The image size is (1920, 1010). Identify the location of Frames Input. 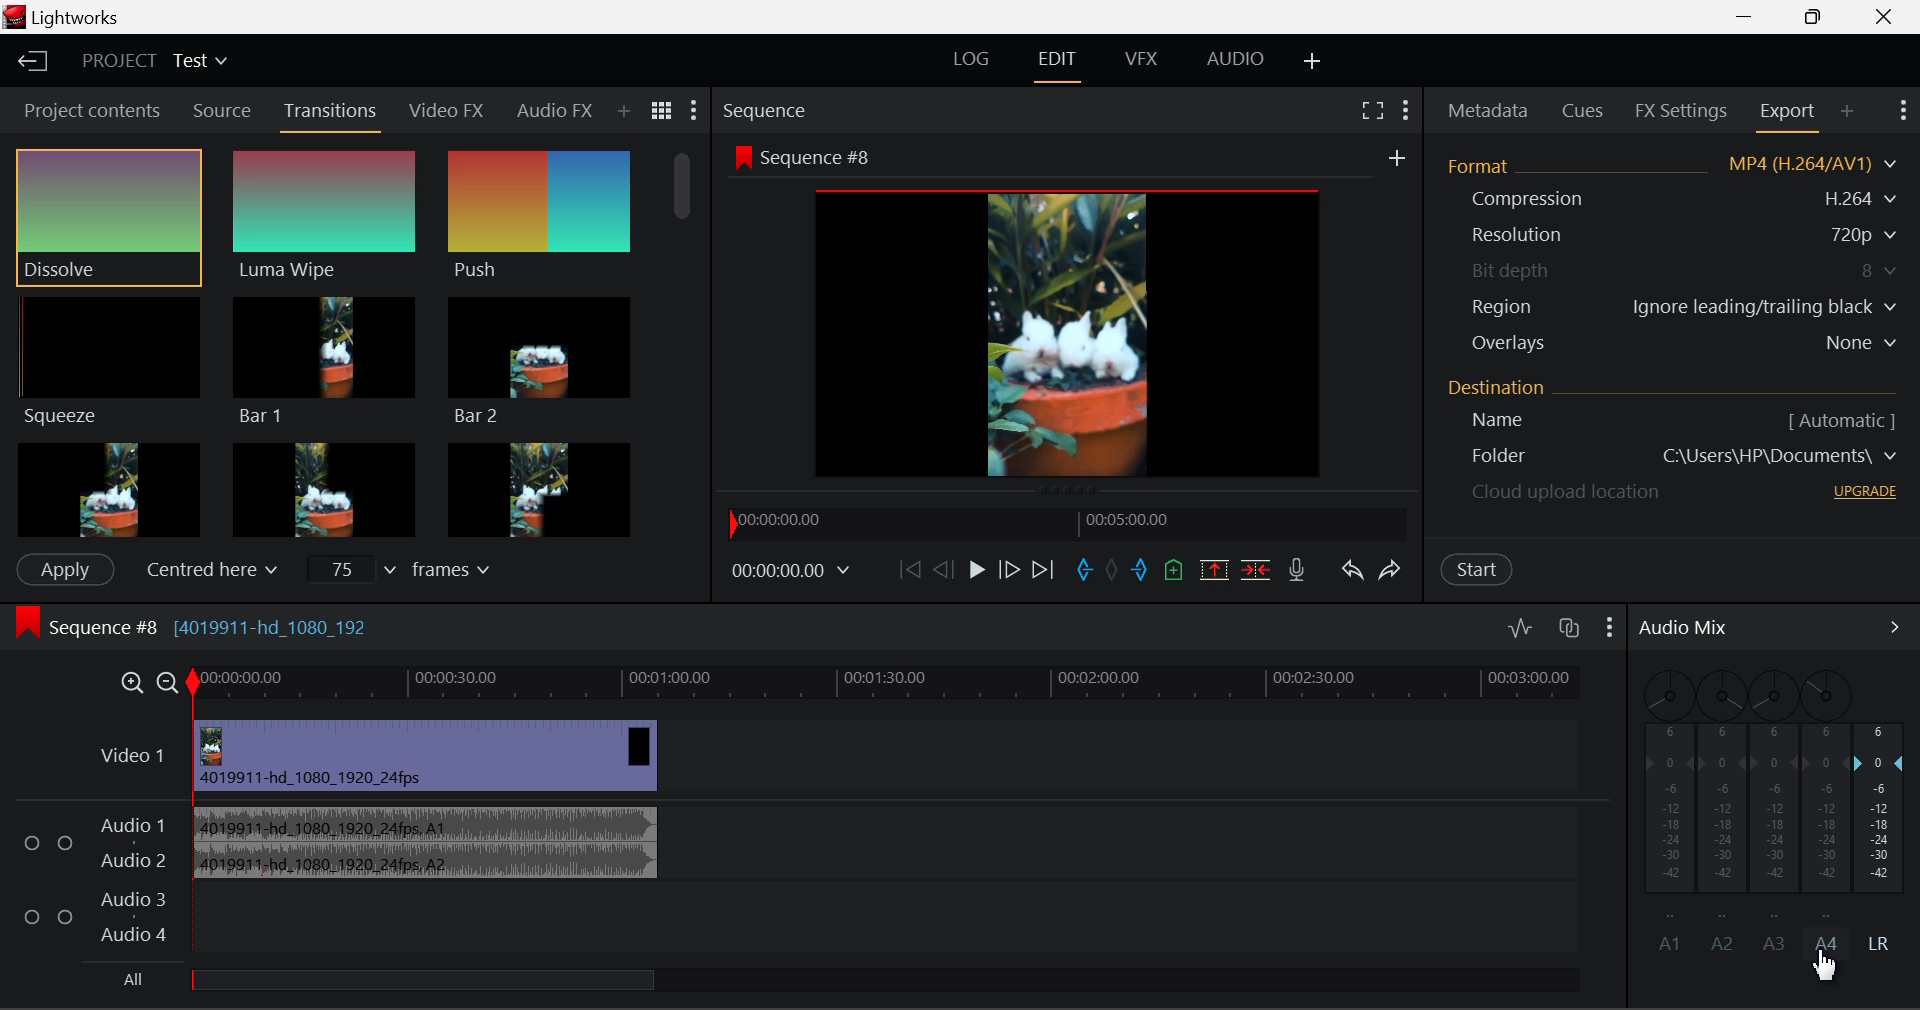
(412, 568).